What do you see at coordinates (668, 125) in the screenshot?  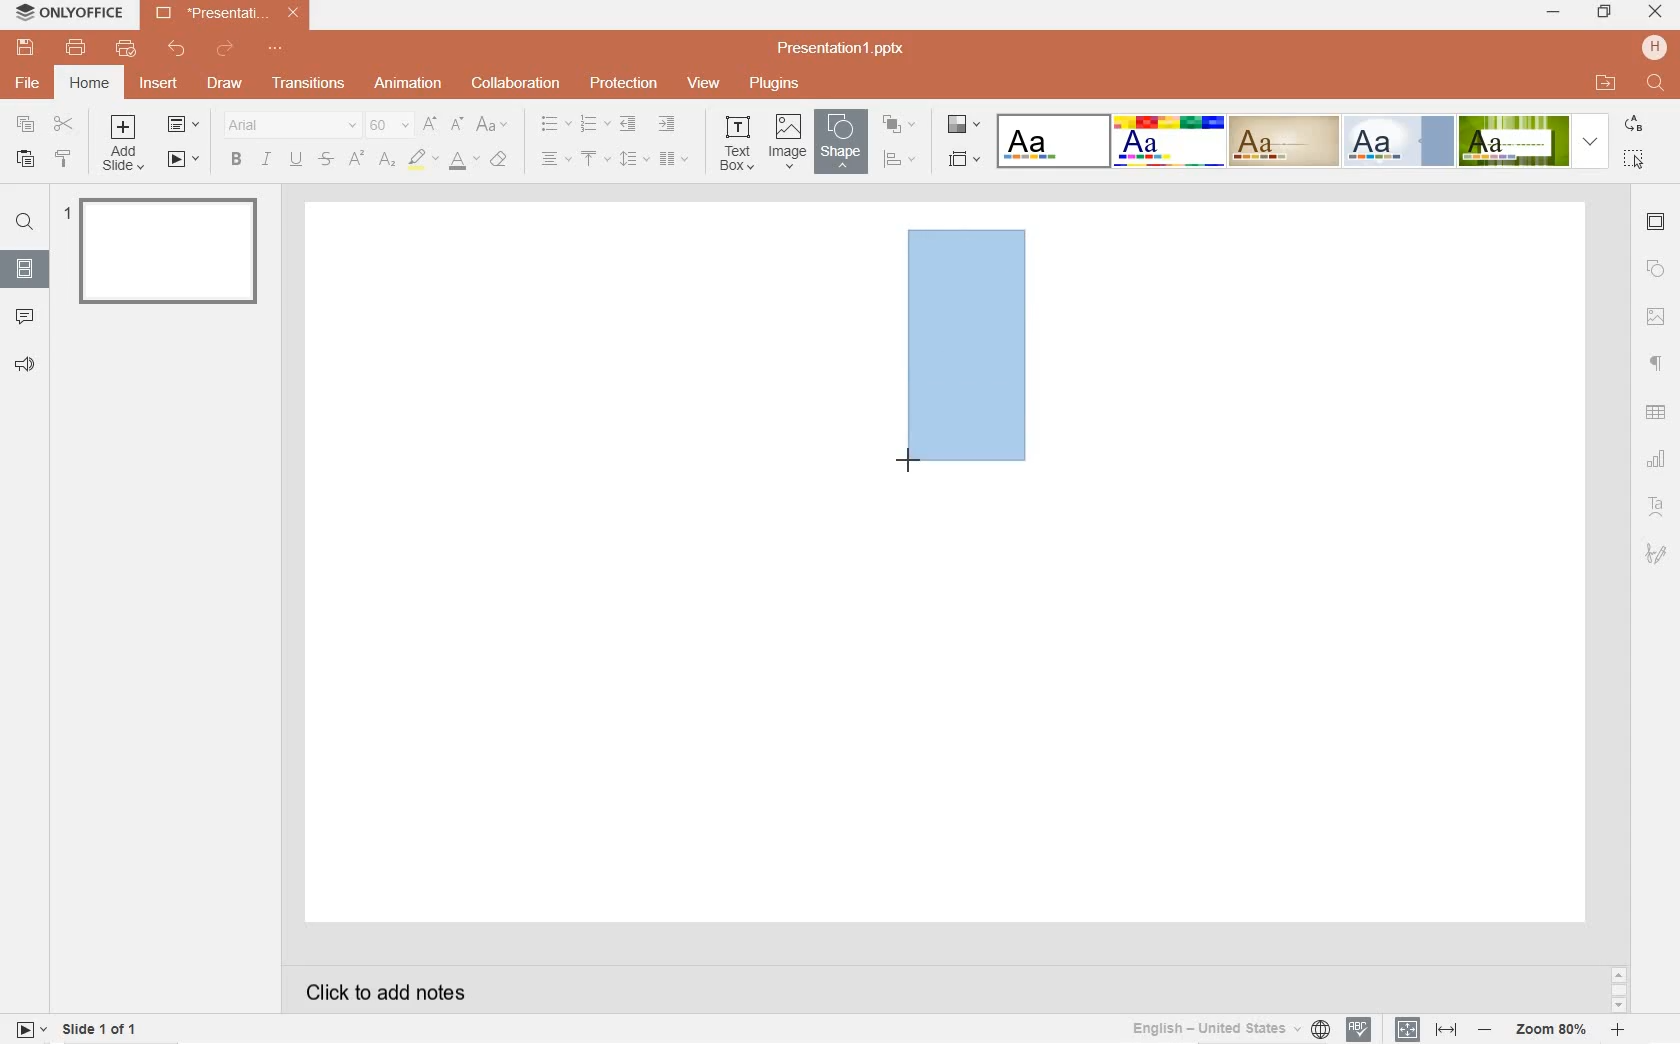 I see `increase indent` at bounding box center [668, 125].